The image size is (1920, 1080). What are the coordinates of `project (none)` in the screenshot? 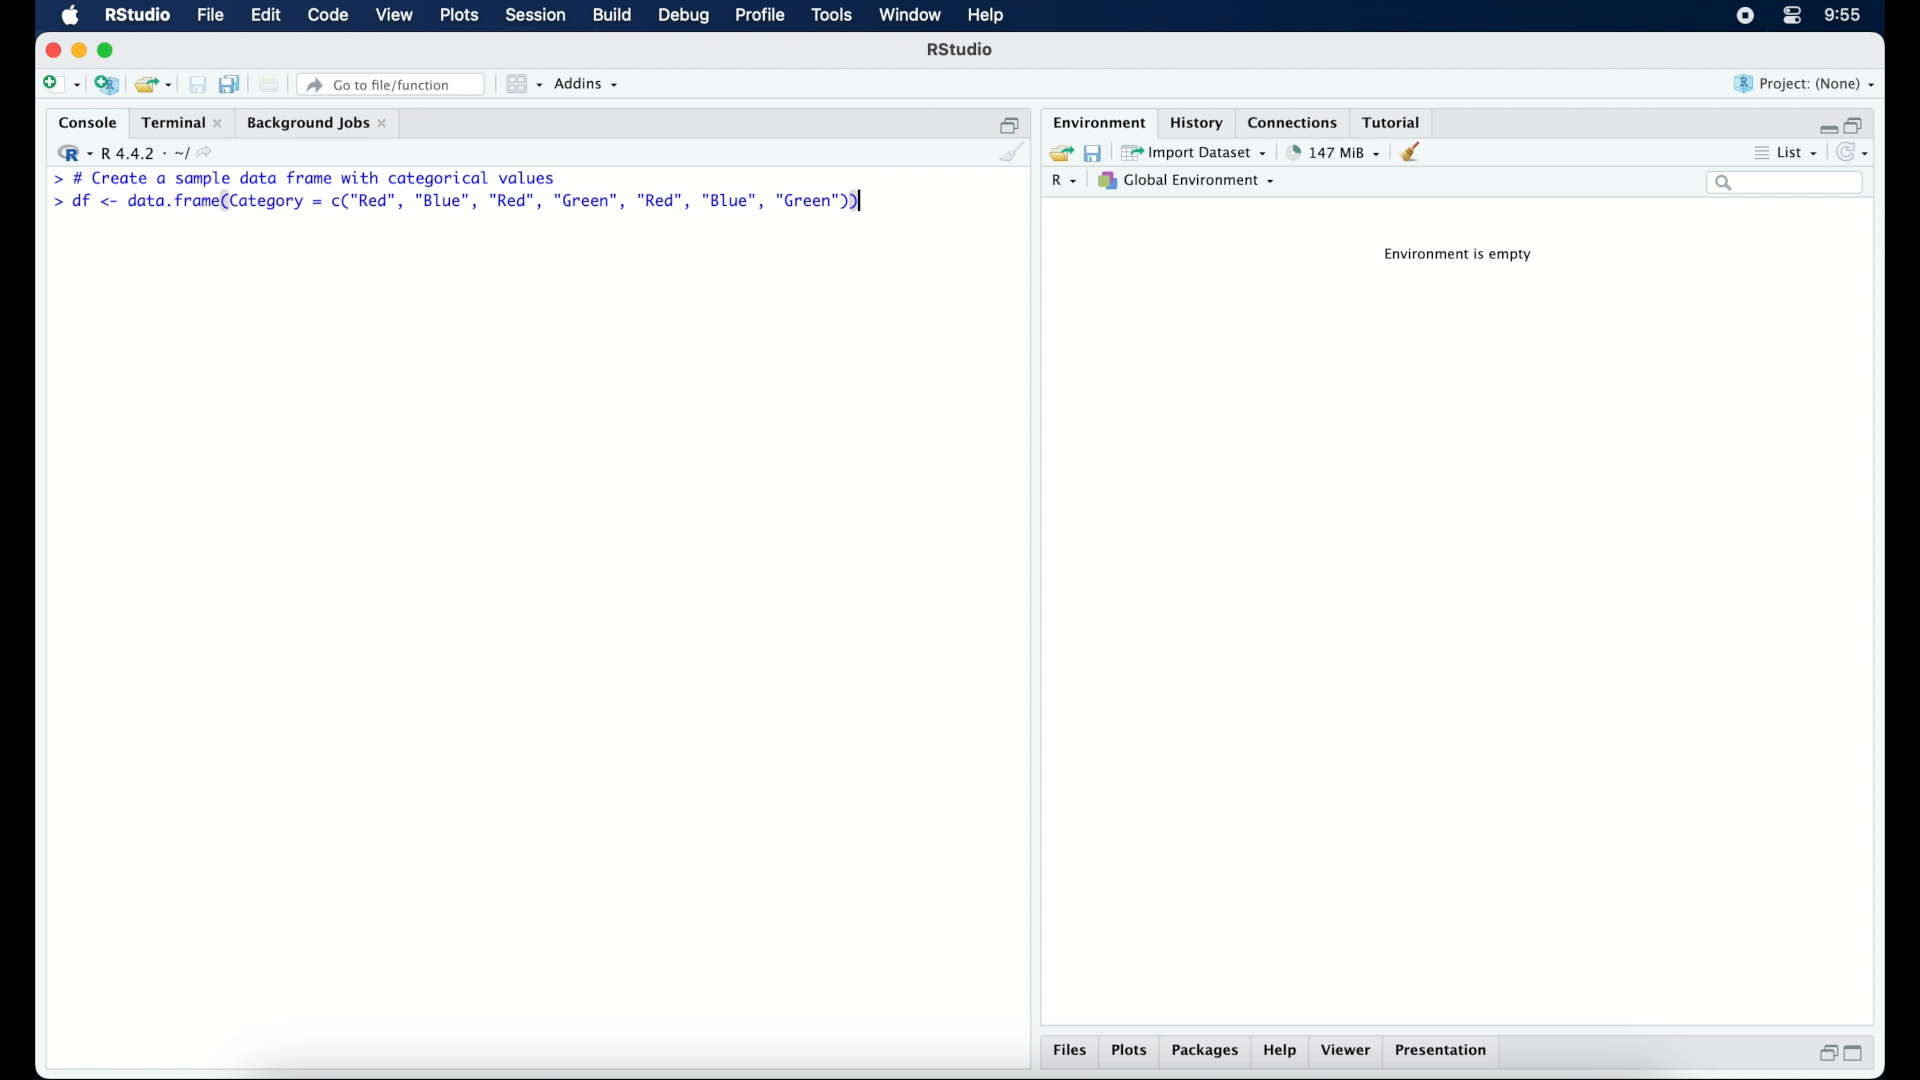 It's located at (1805, 83).